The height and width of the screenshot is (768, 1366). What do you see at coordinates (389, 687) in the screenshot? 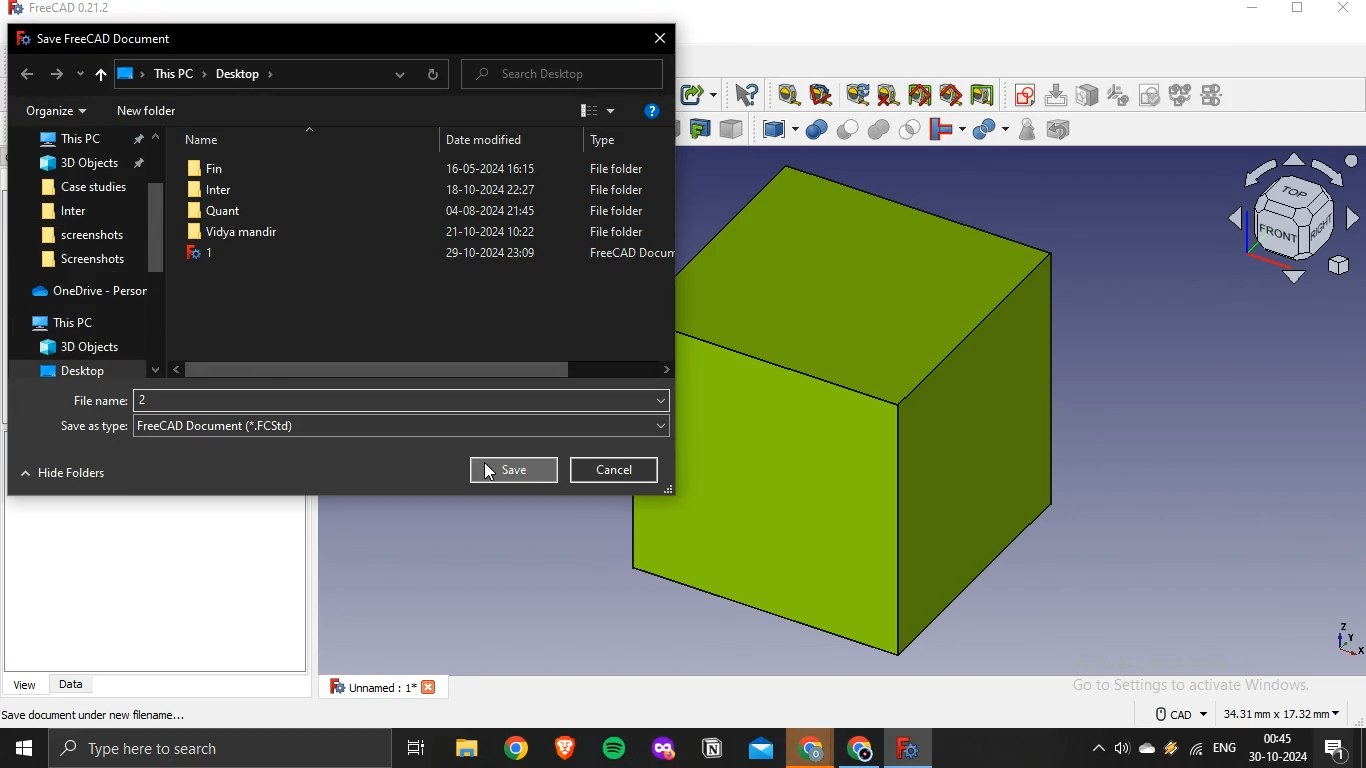
I see `unnamed` at bounding box center [389, 687].